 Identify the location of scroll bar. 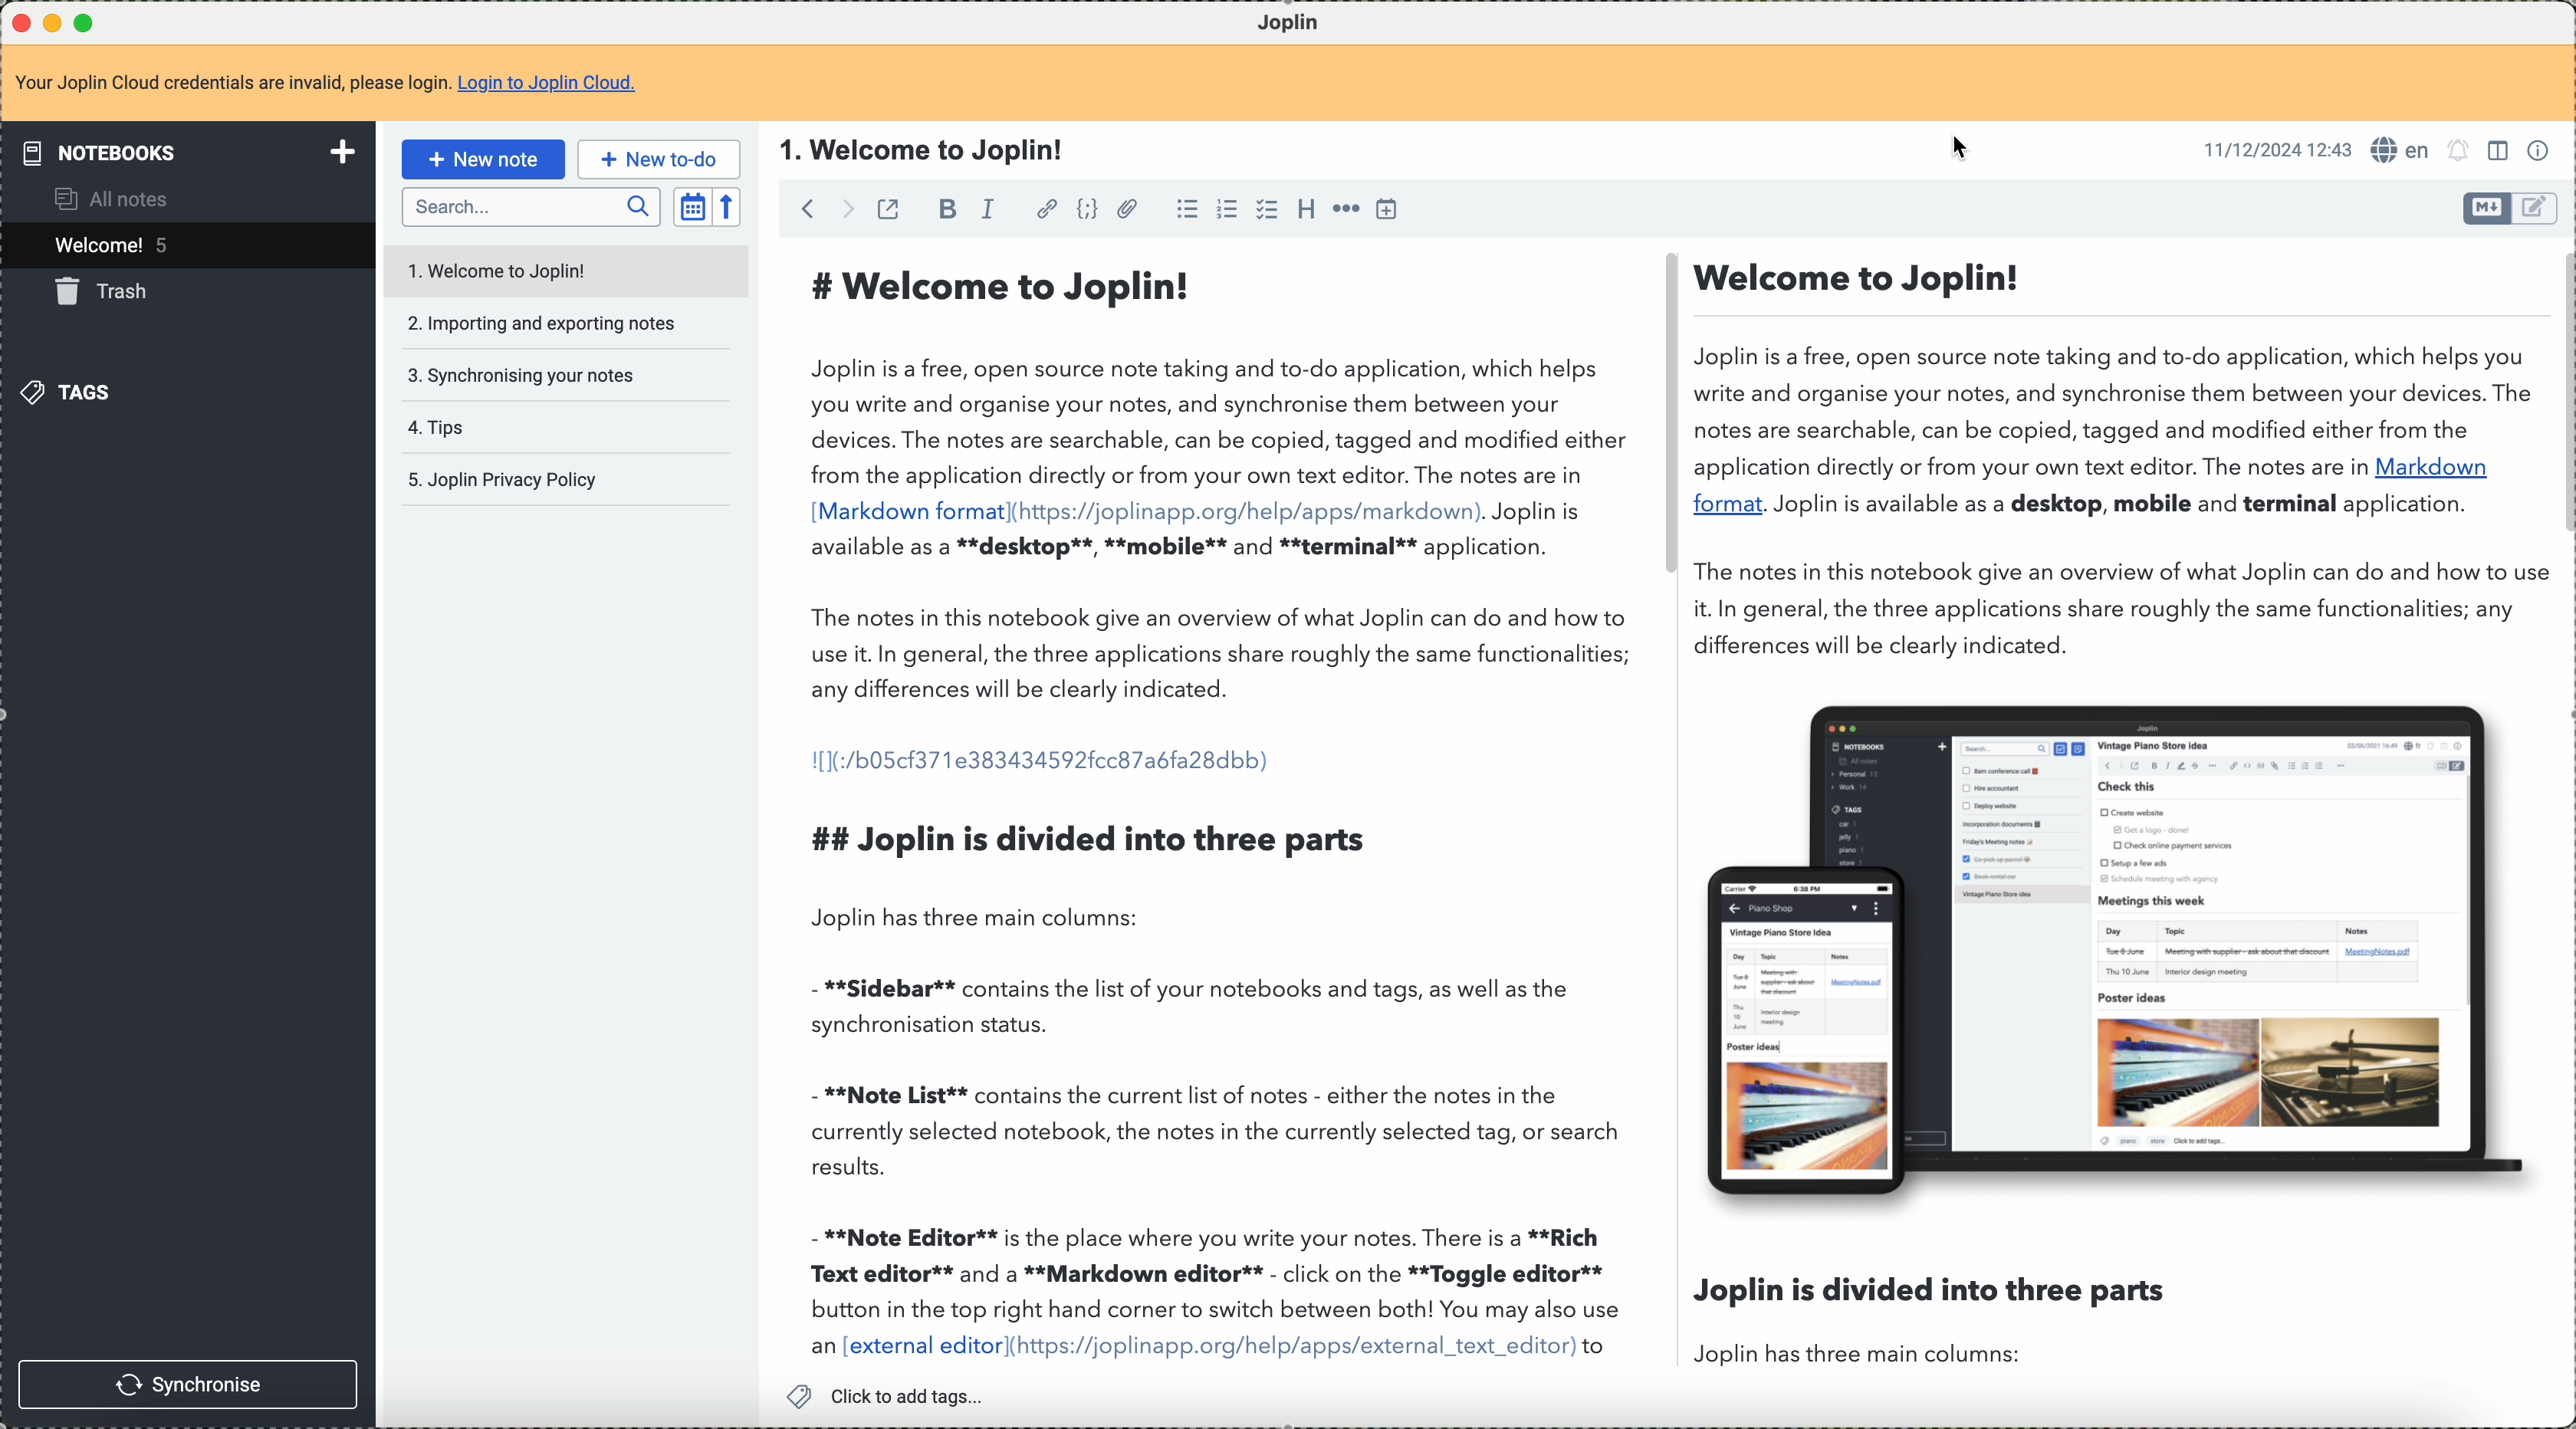
(1665, 419).